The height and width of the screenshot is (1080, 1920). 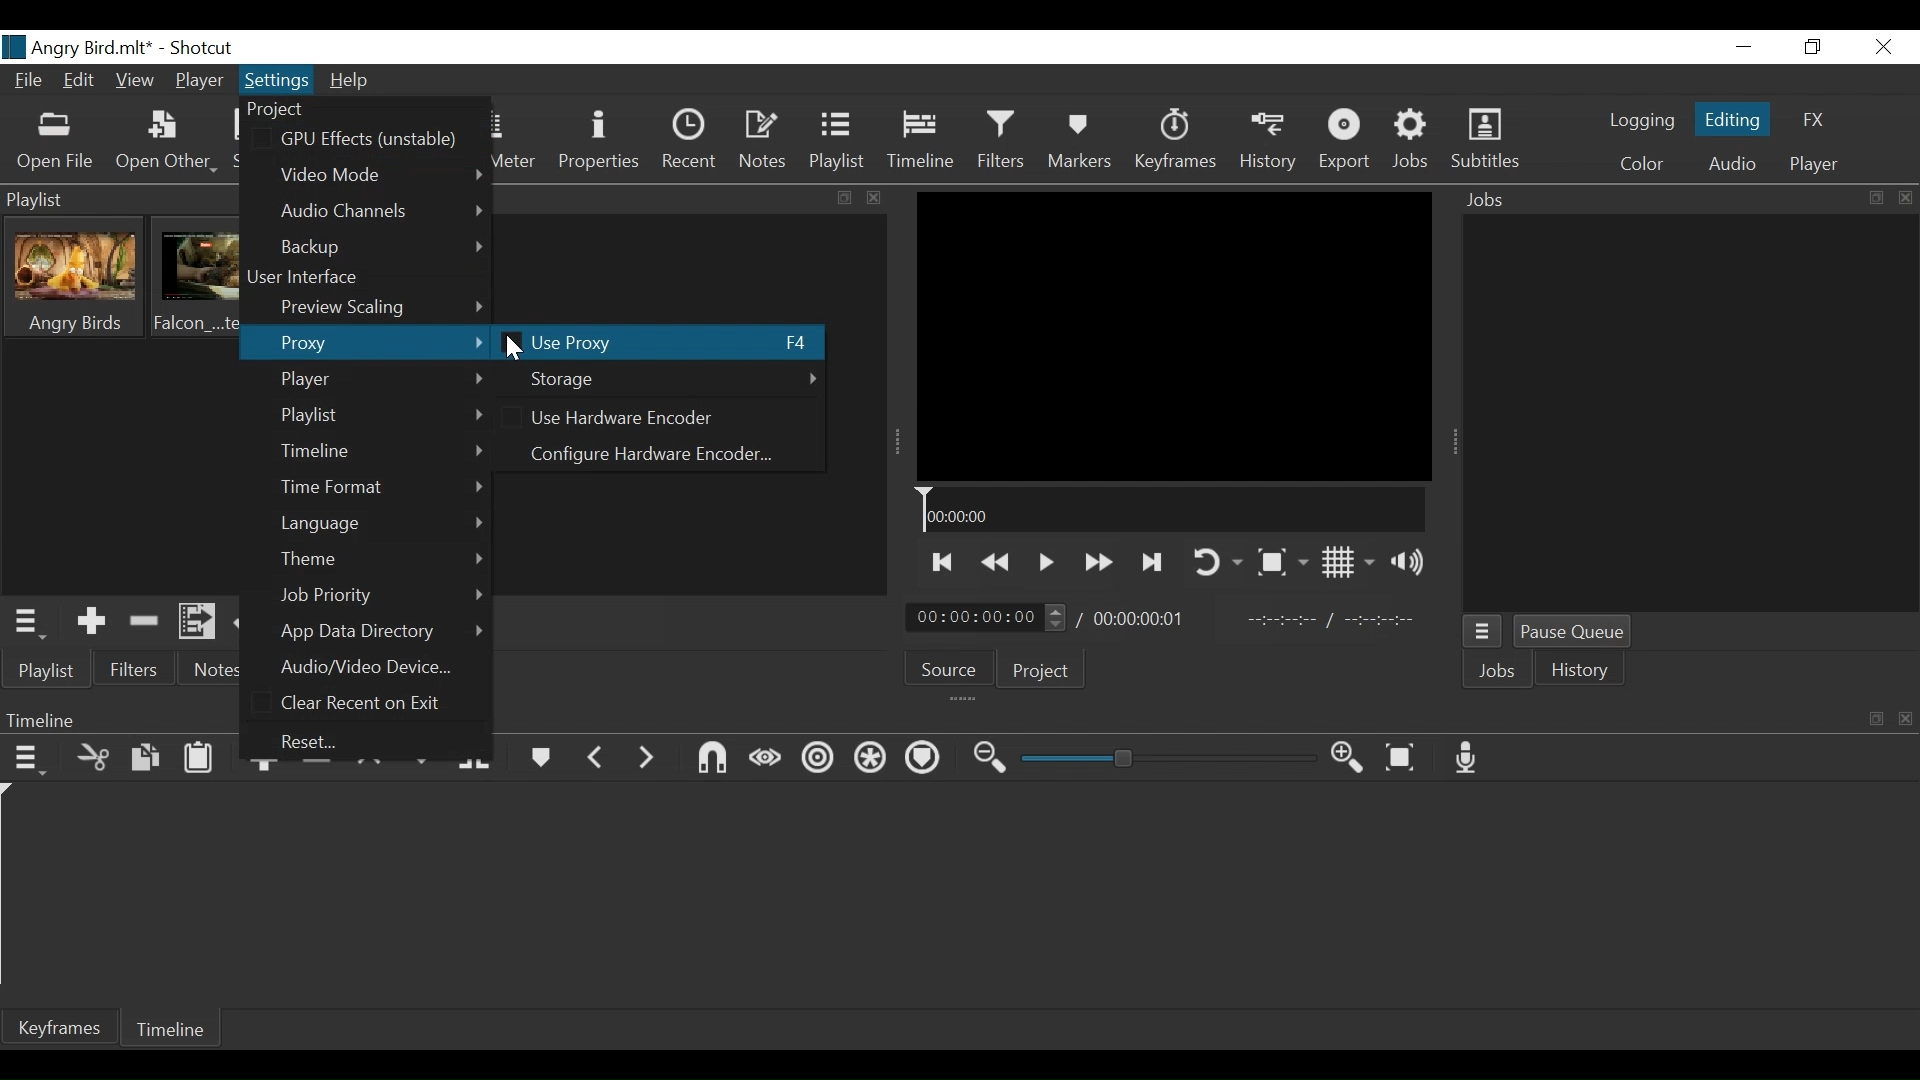 I want to click on Time Format, so click(x=381, y=487).